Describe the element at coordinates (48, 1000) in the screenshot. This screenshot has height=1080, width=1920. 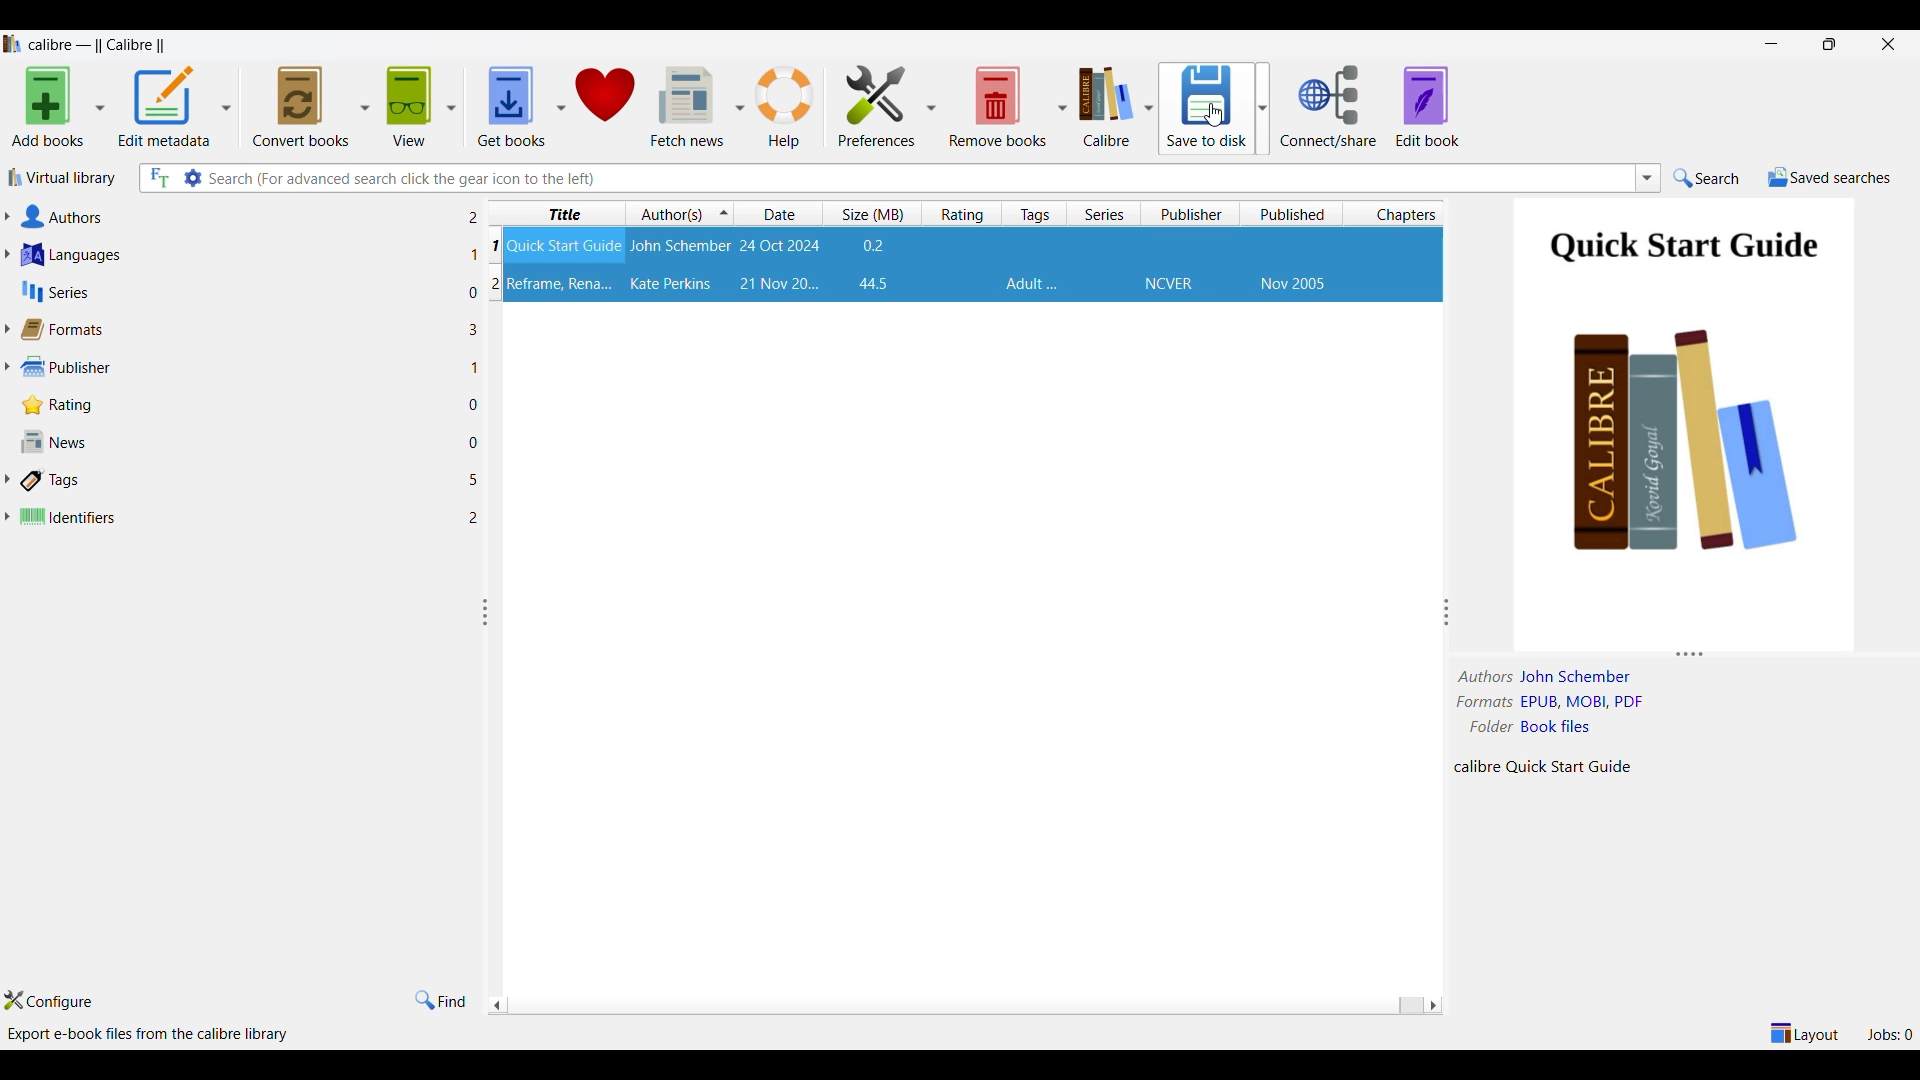
I see `Configure` at that location.